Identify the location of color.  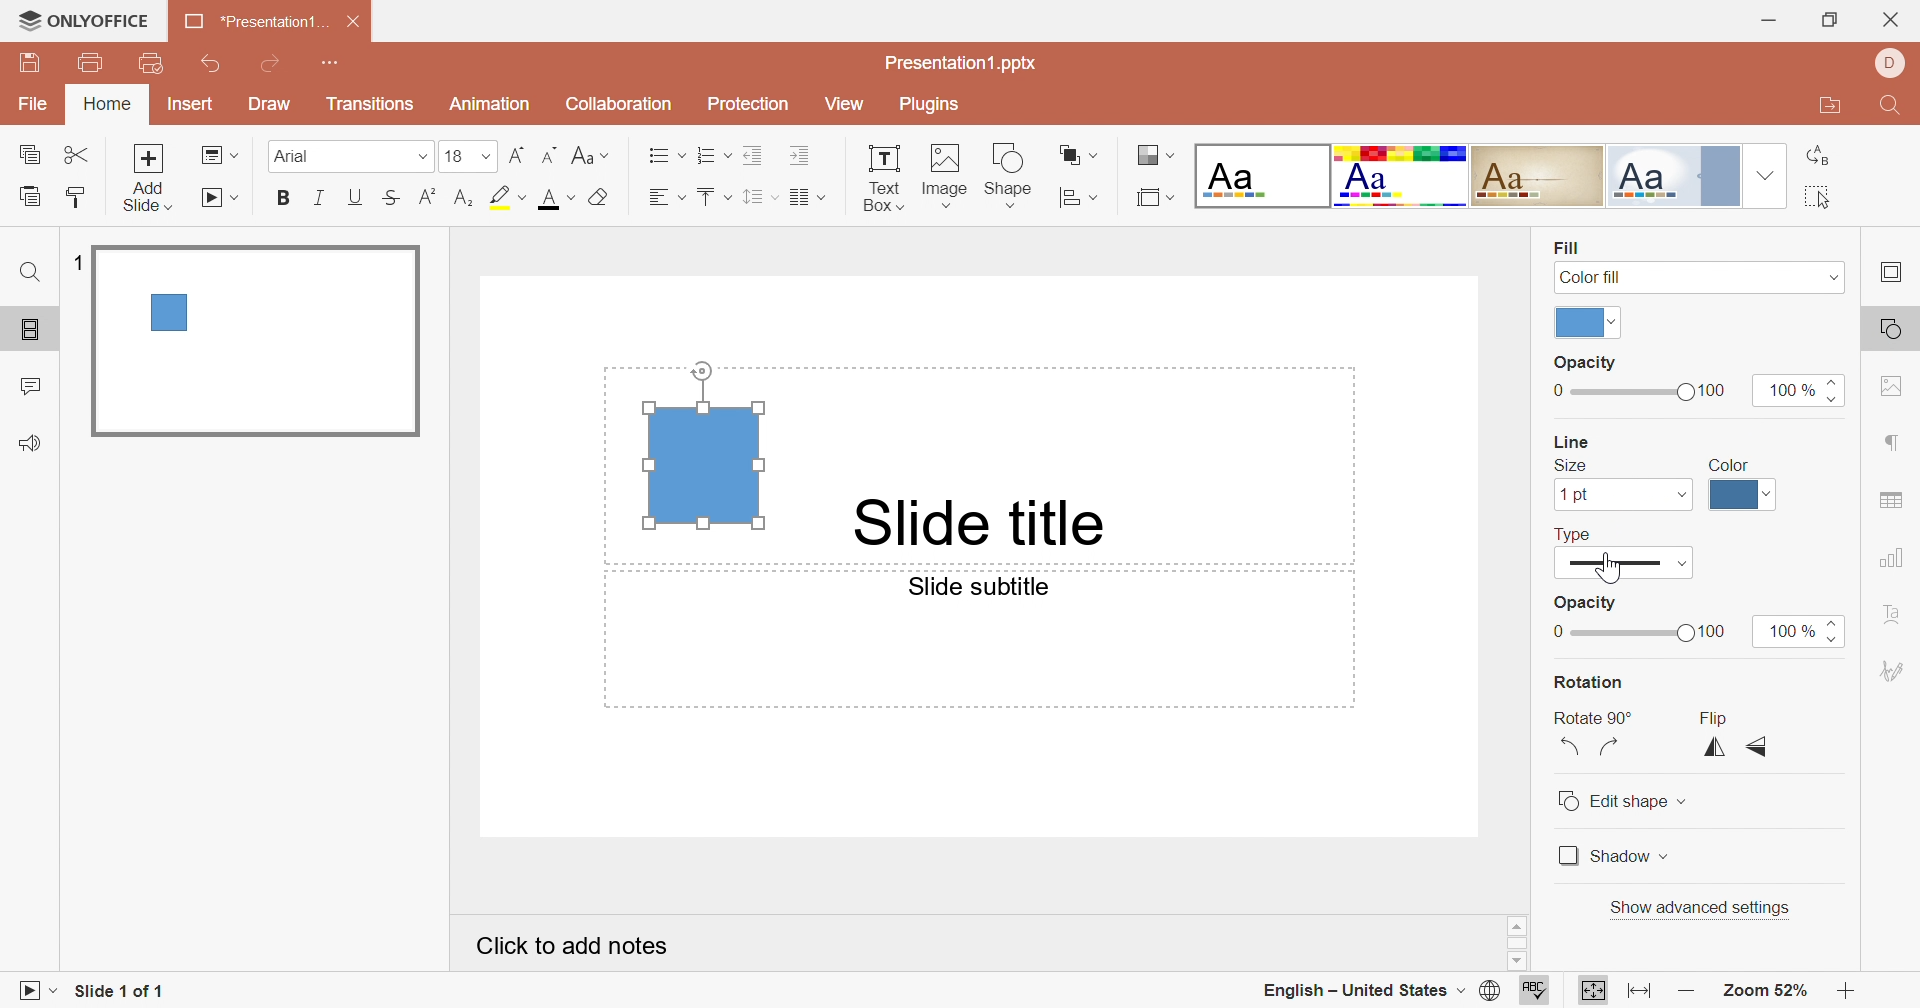
(1577, 323).